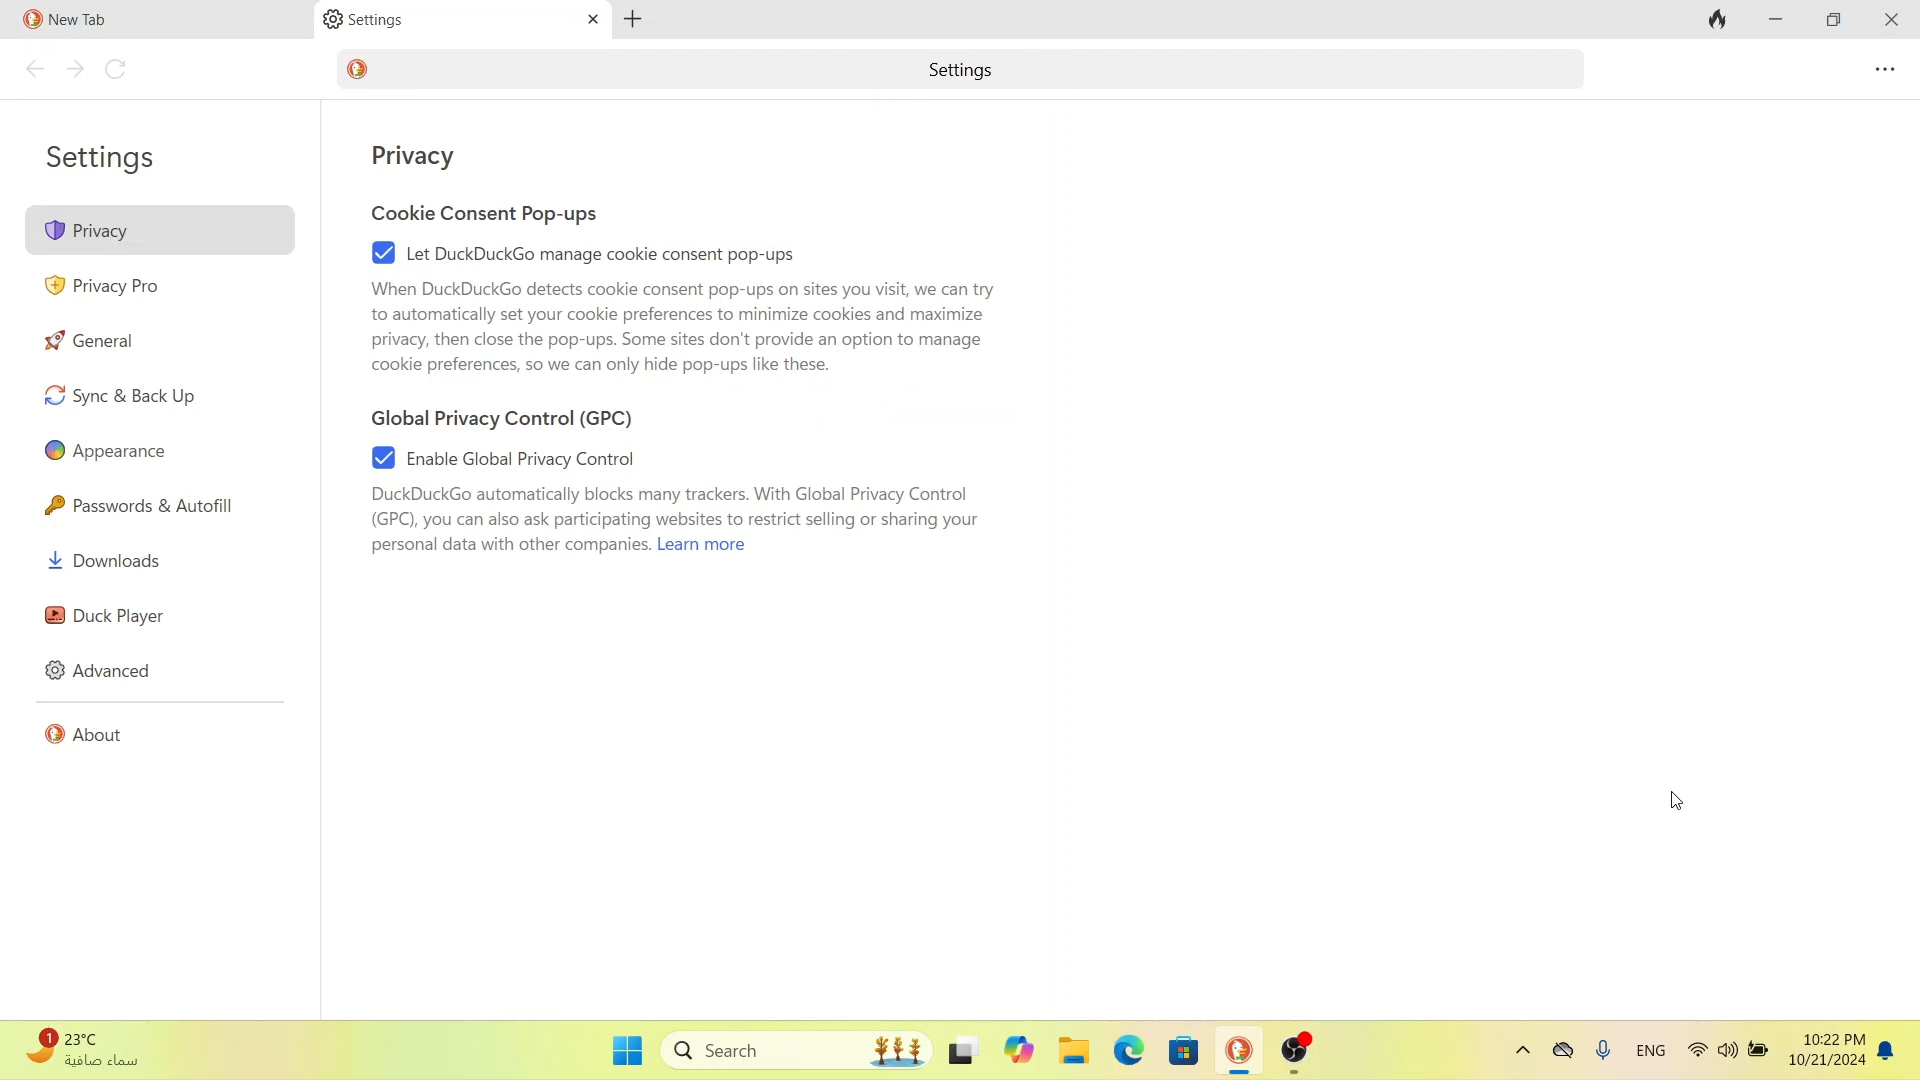  What do you see at coordinates (1075, 1052) in the screenshot?
I see `file explorer` at bounding box center [1075, 1052].